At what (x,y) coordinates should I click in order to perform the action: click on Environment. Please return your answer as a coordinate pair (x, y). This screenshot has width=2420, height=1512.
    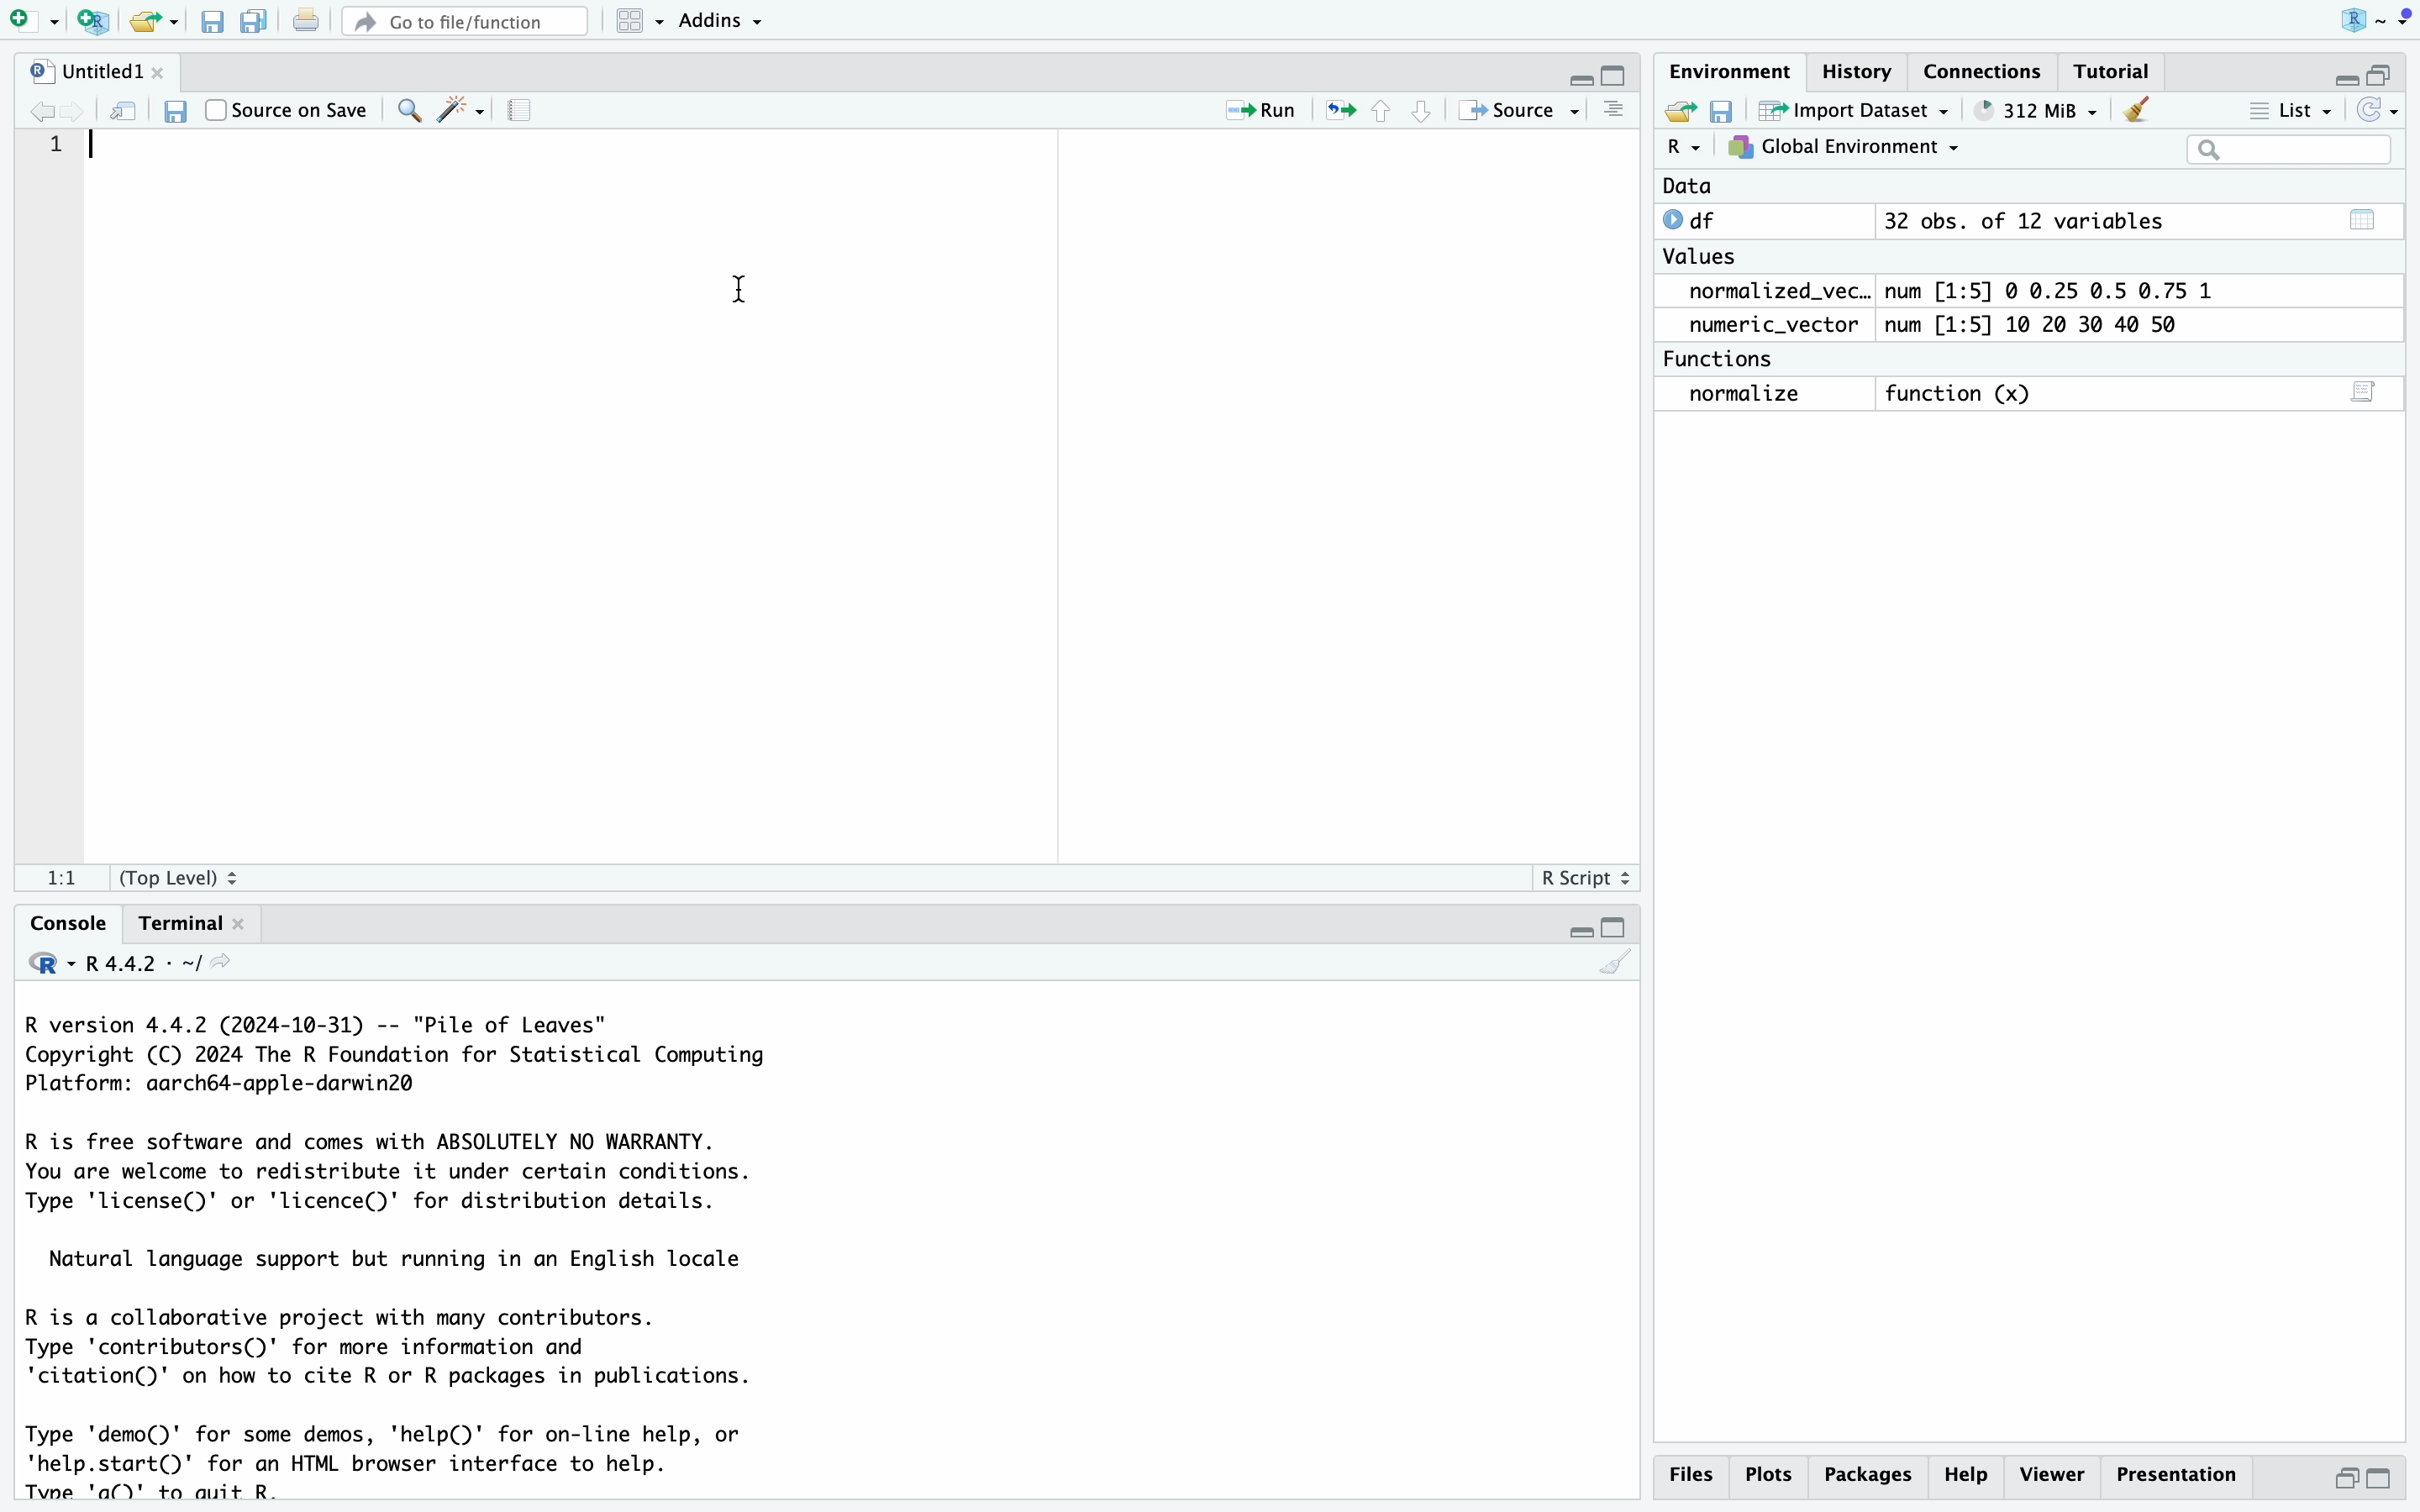
    Looking at the image, I should click on (1733, 68).